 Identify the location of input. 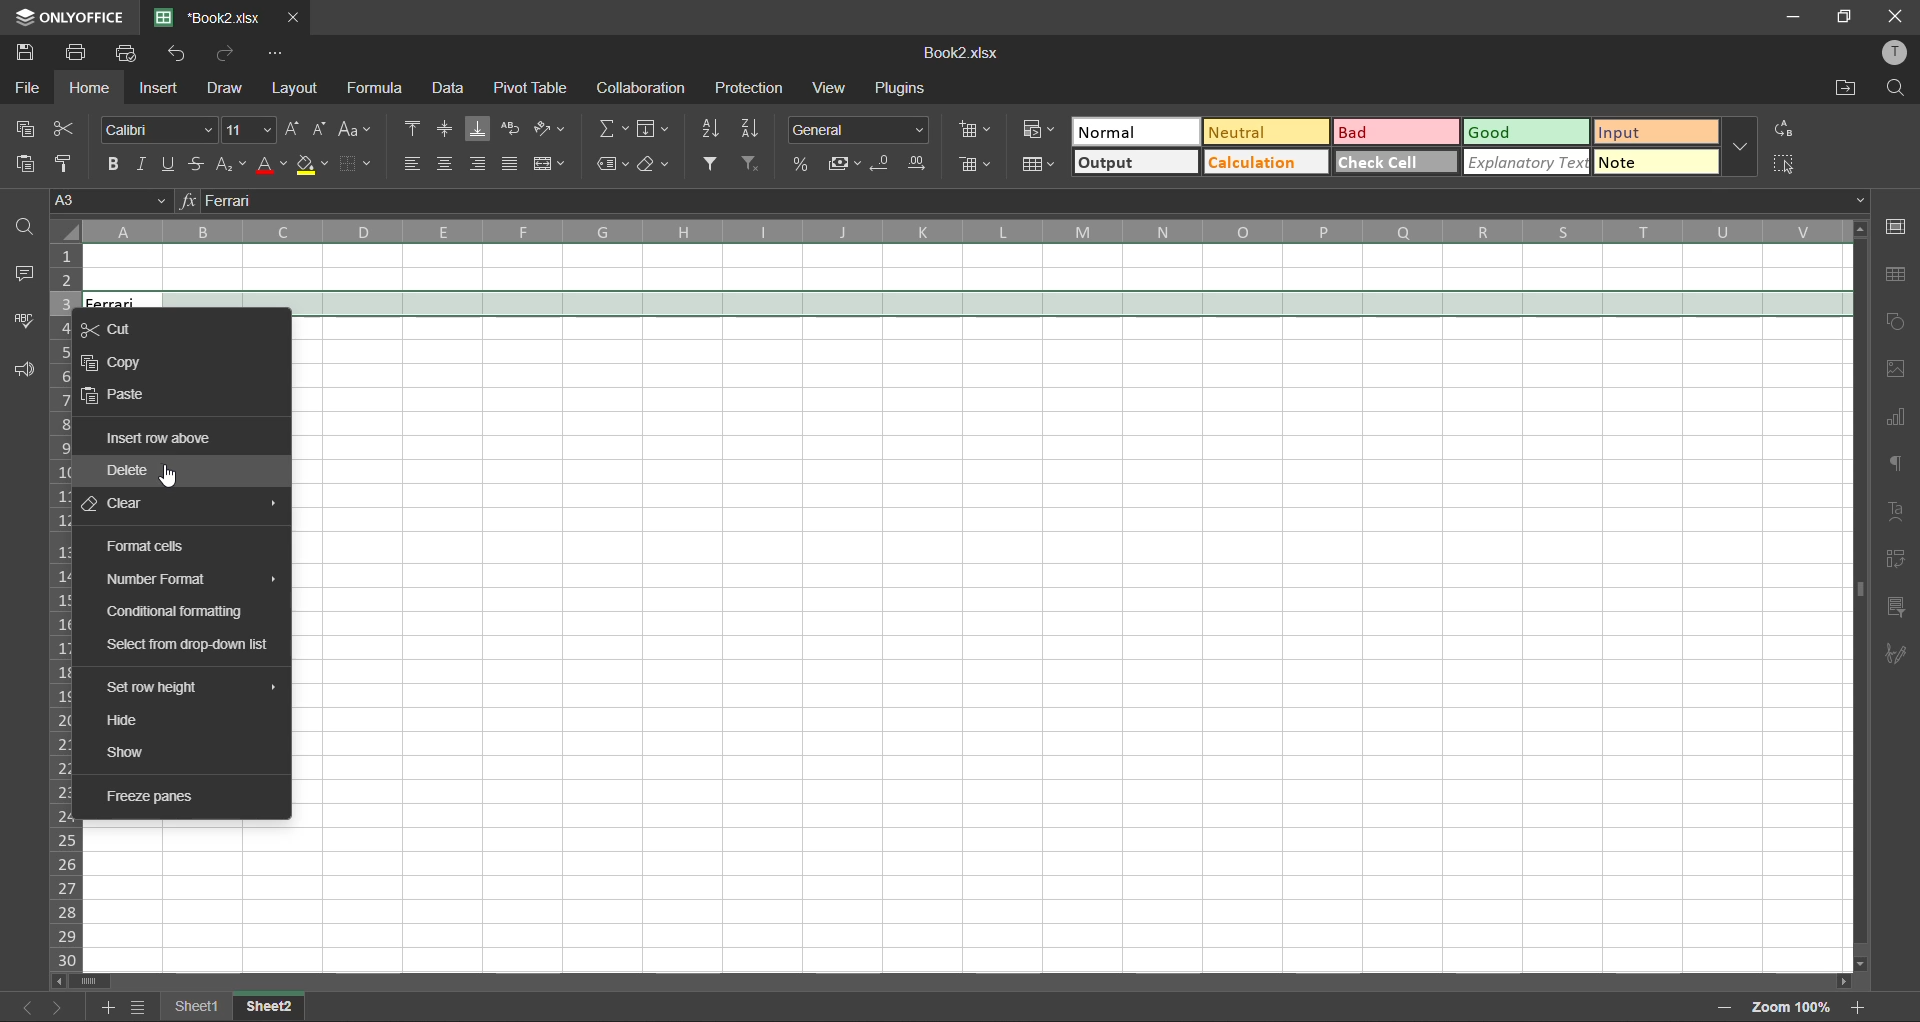
(1650, 131).